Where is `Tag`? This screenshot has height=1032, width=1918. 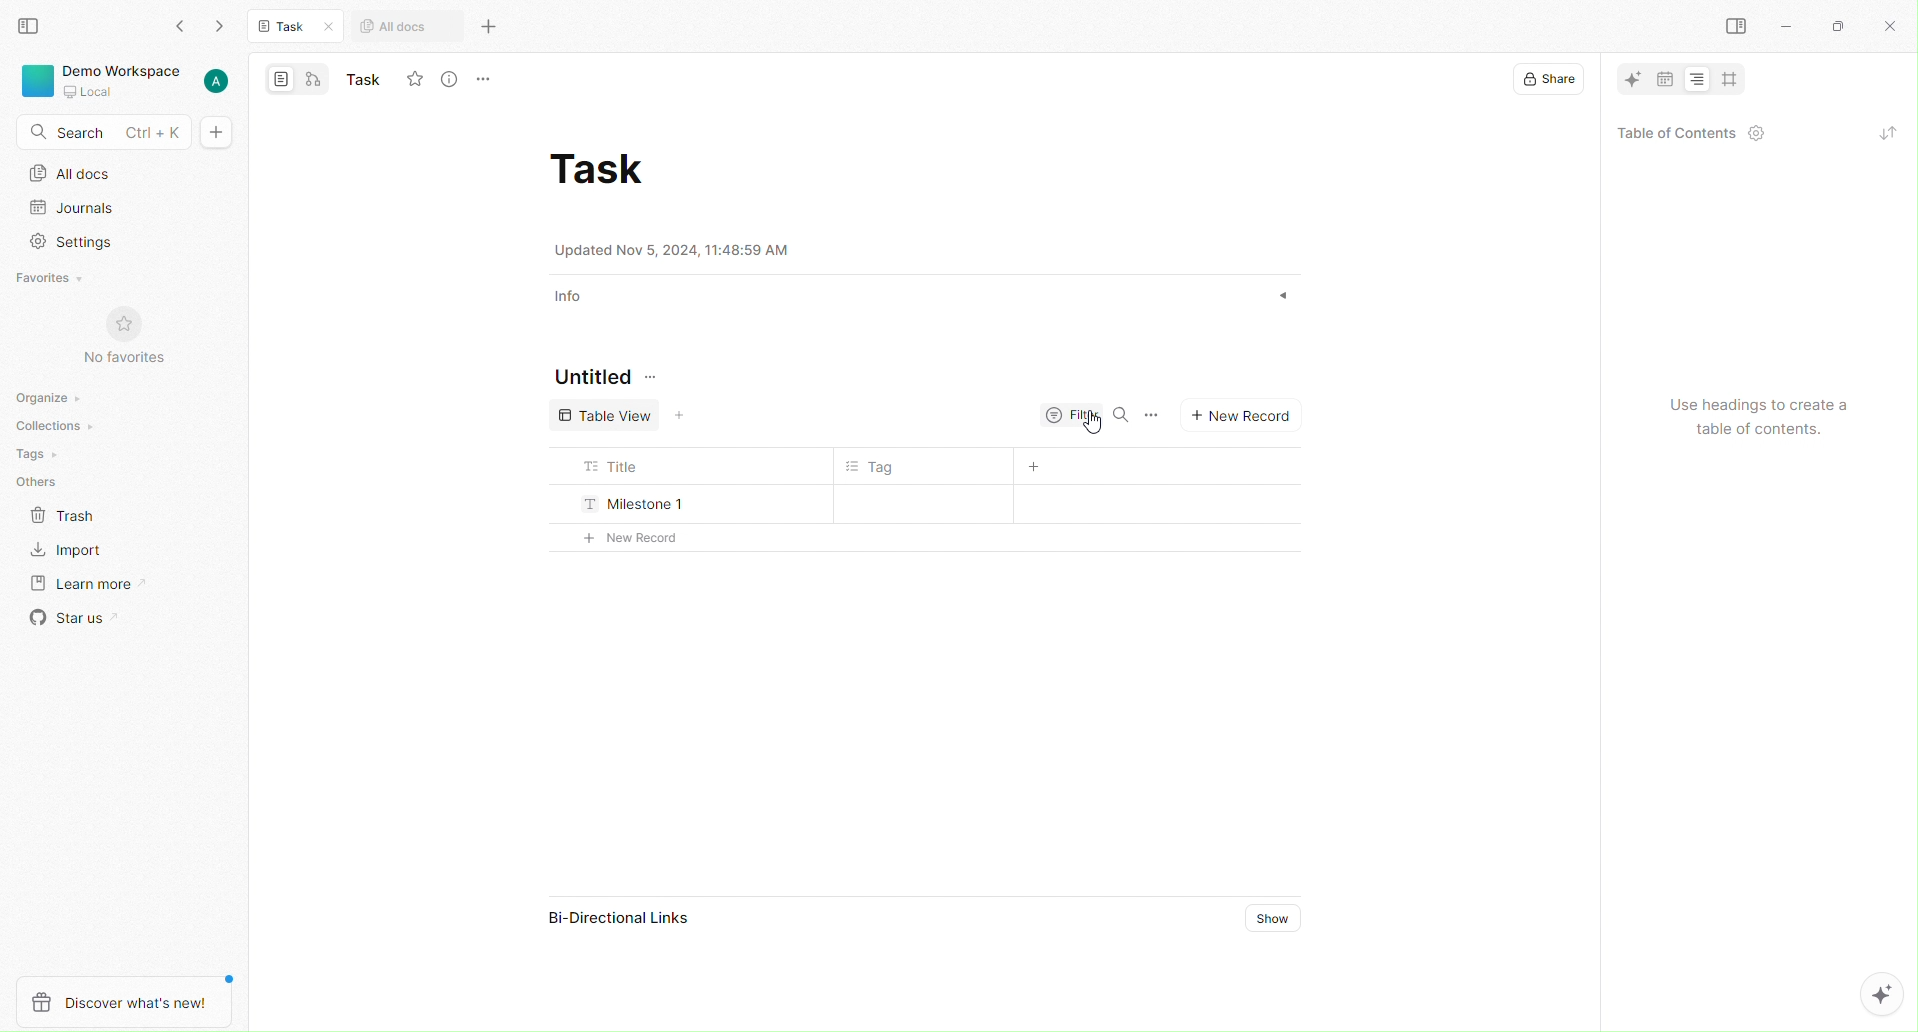 Tag is located at coordinates (878, 466).